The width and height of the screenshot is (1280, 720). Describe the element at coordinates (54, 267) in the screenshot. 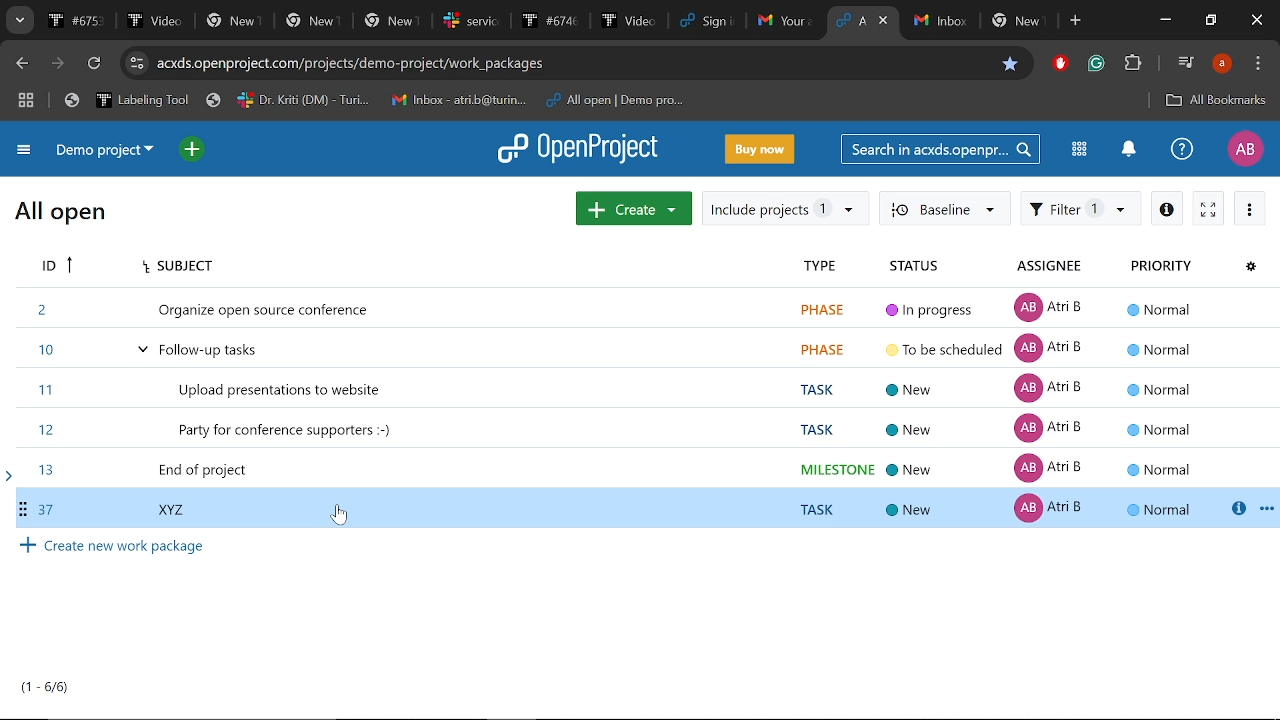

I see `Task Id` at that location.